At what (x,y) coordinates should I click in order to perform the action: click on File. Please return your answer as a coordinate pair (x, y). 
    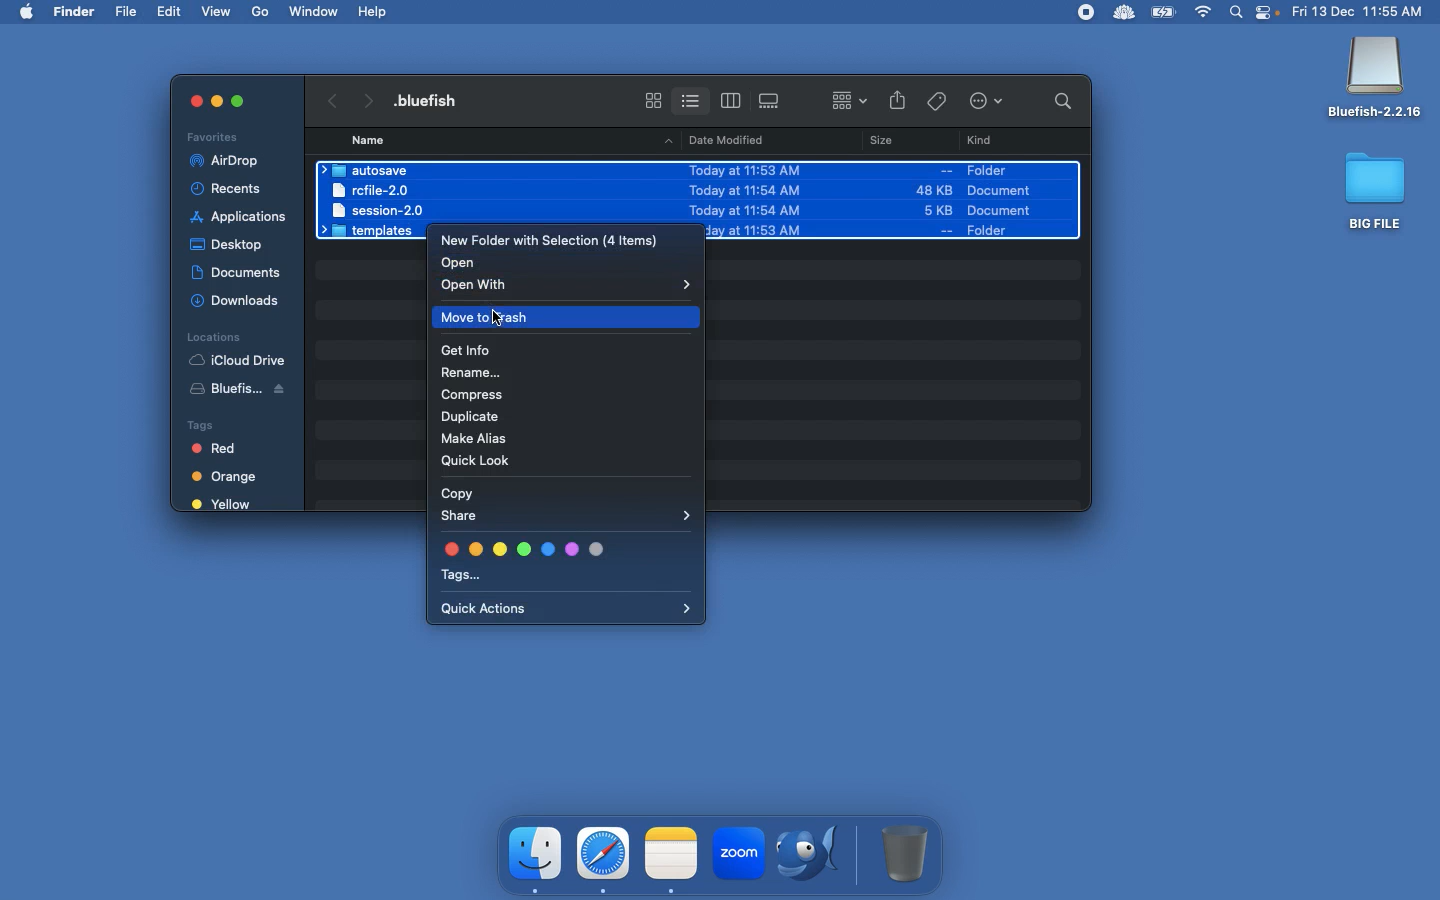
    Looking at the image, I should click on (128, 12).